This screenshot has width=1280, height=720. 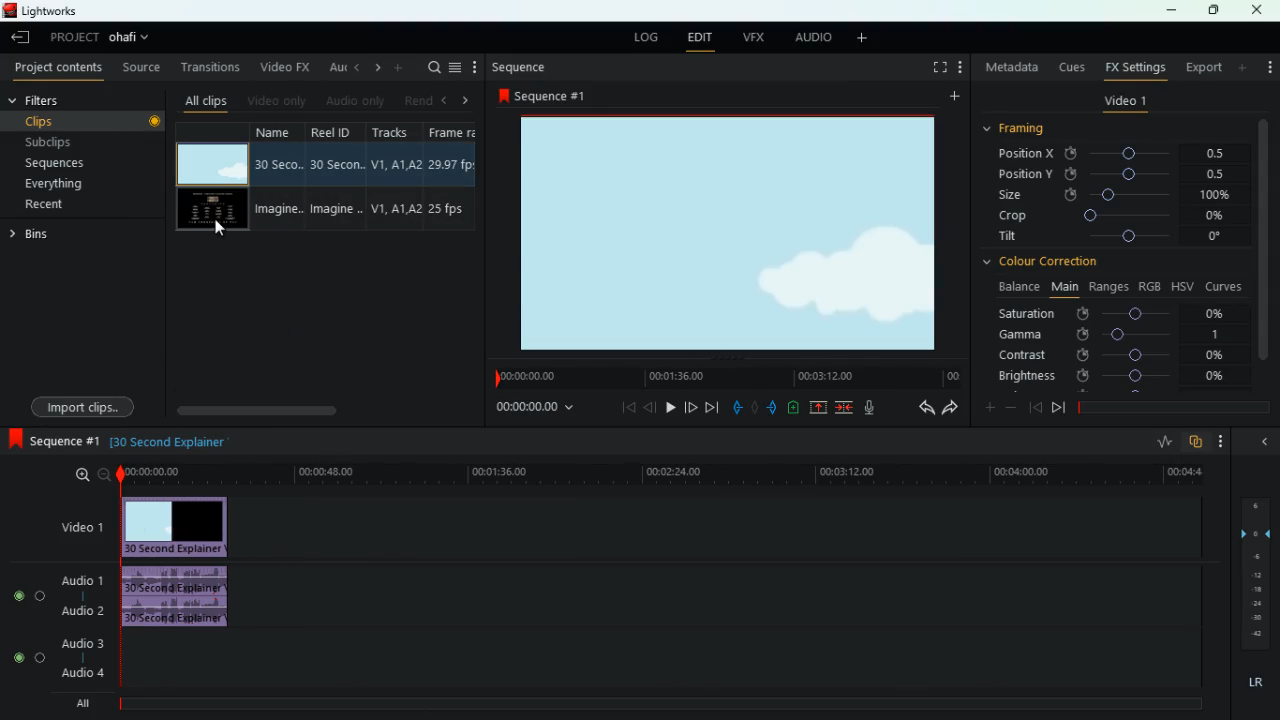 What do you see at coordinates (210, 211) in the screenshot?
I see `video` at bounding box center [210, 211].